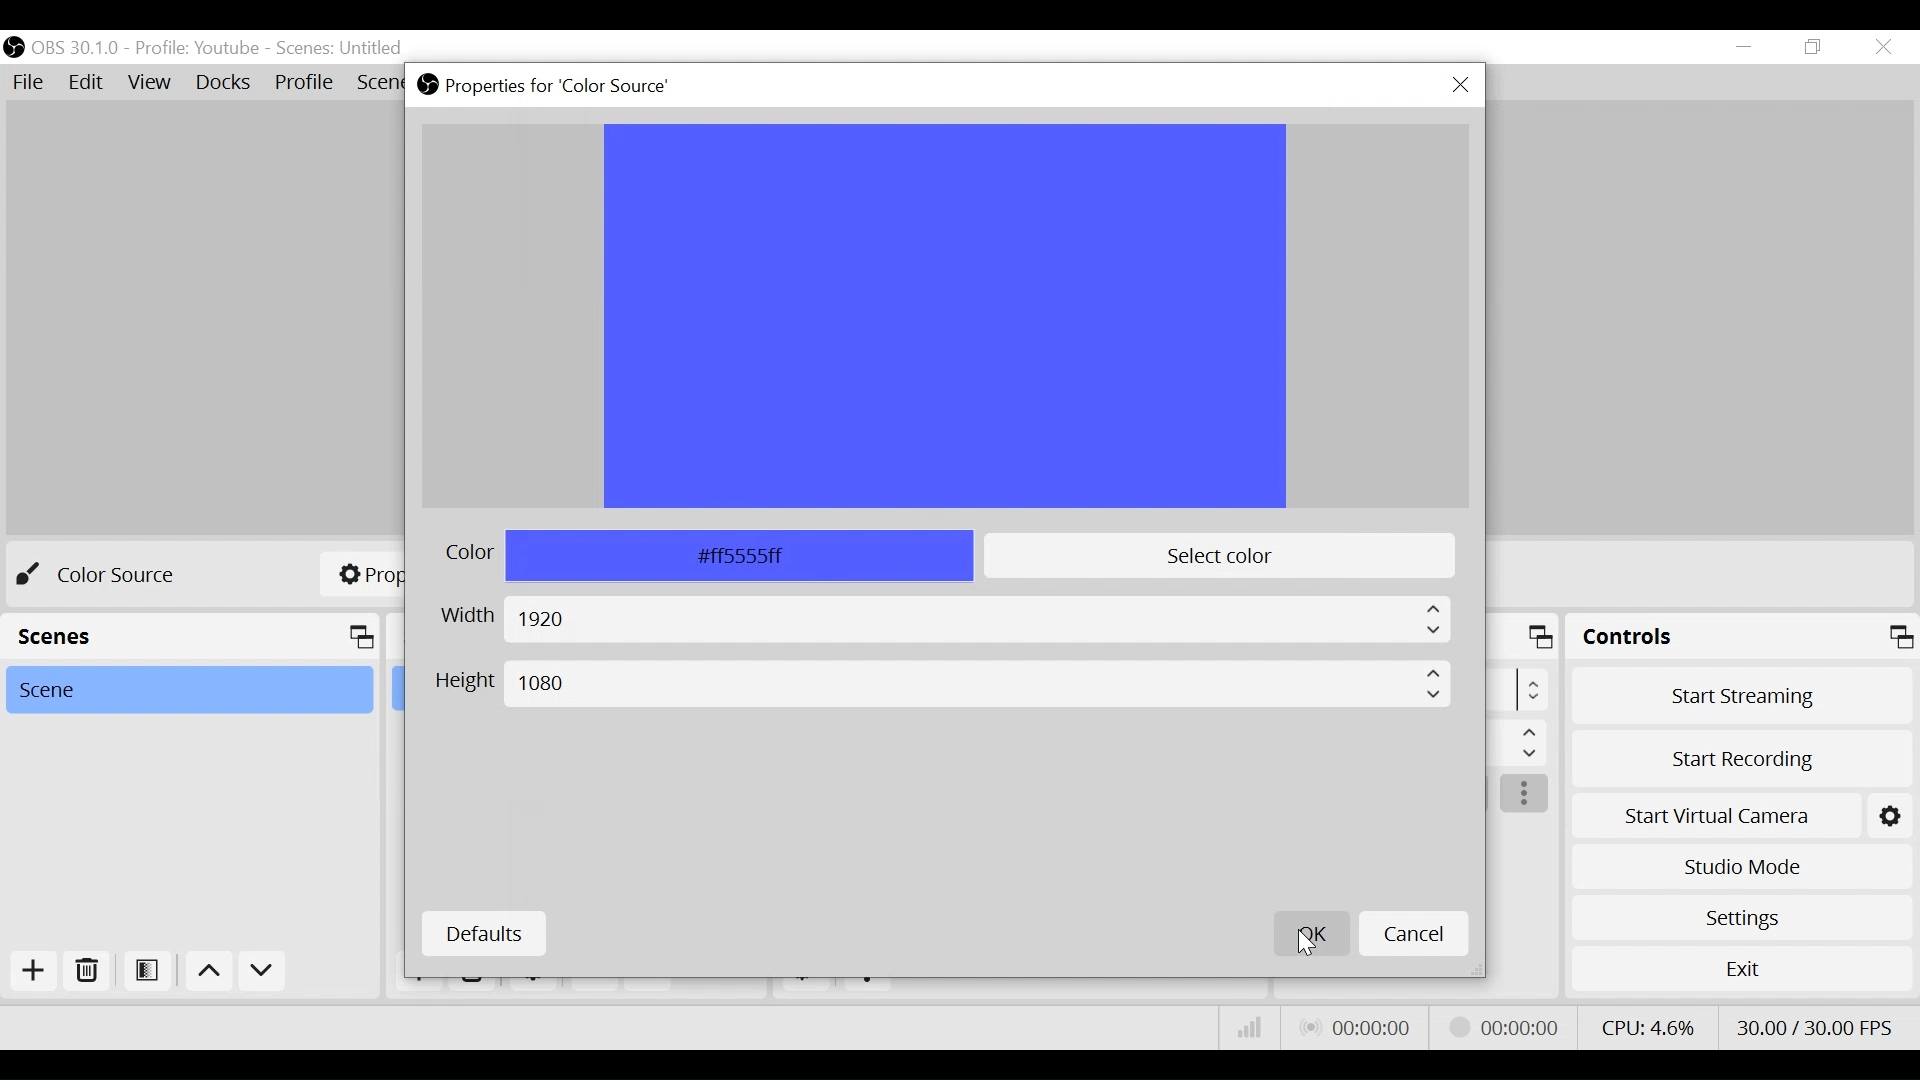  Describe the element at coordinates (1743, 918) in the screenshot. I see `Settings` at that location.